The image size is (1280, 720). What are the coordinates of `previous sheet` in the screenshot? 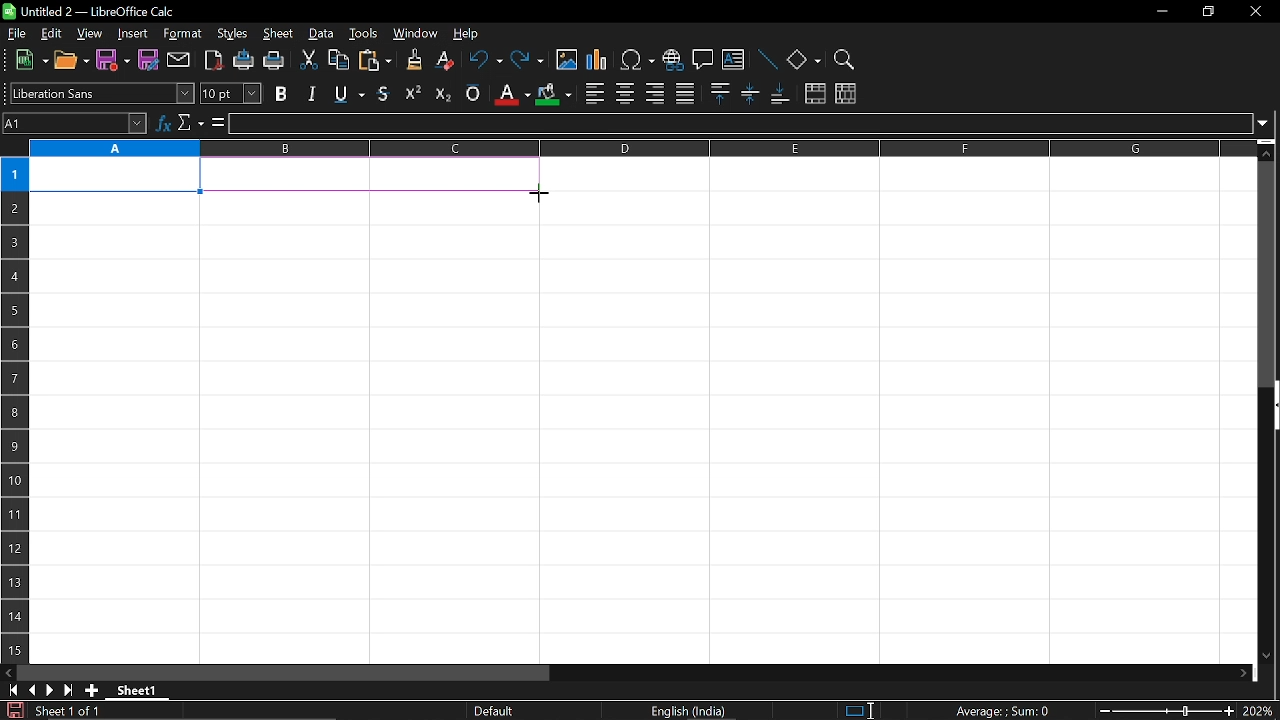 It's located at (30, 690).